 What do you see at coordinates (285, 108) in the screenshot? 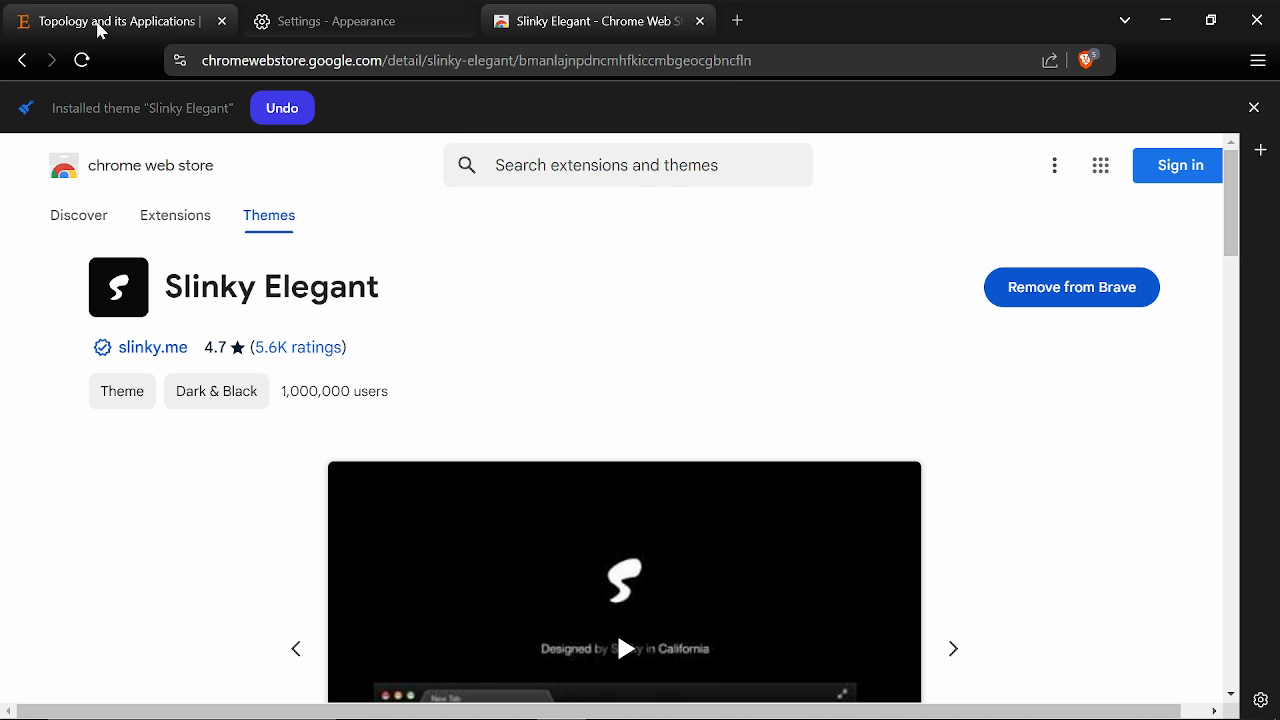
I see `Undo` at bounding box center [285, 108].